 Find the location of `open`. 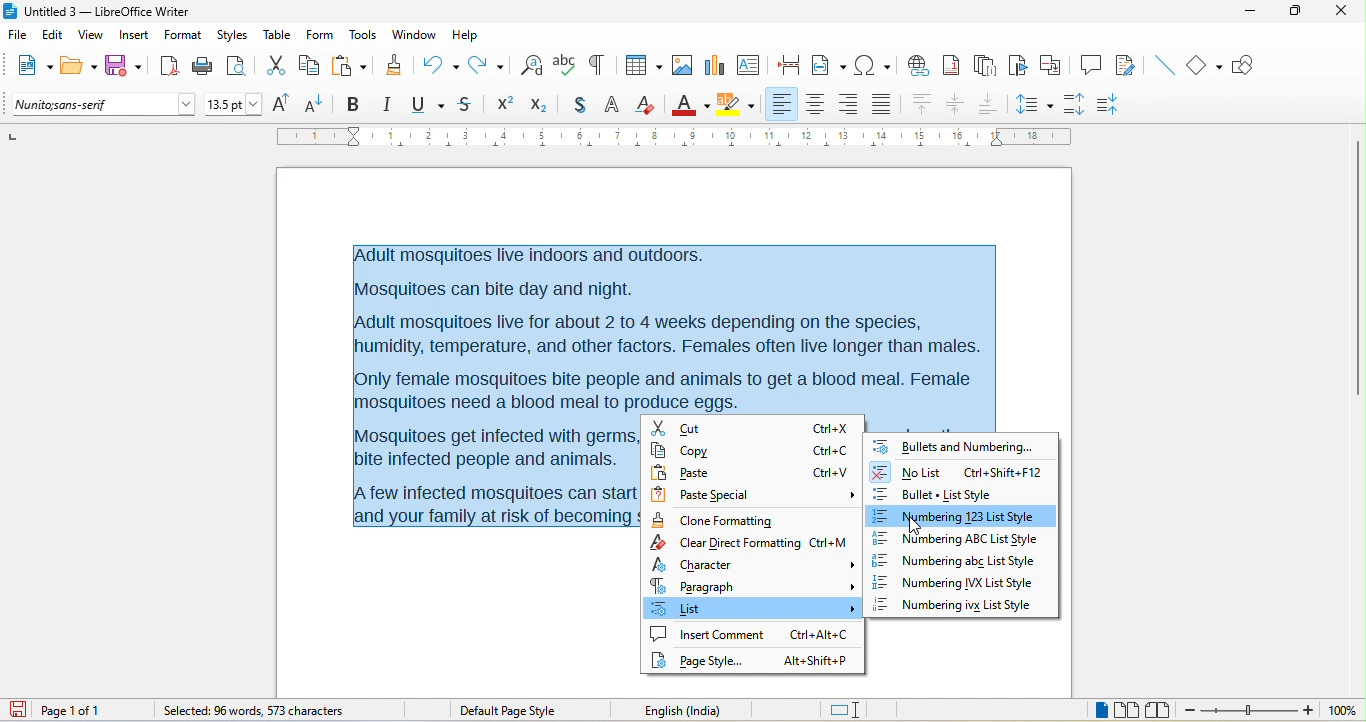

open is located at coordinates (79, 67).